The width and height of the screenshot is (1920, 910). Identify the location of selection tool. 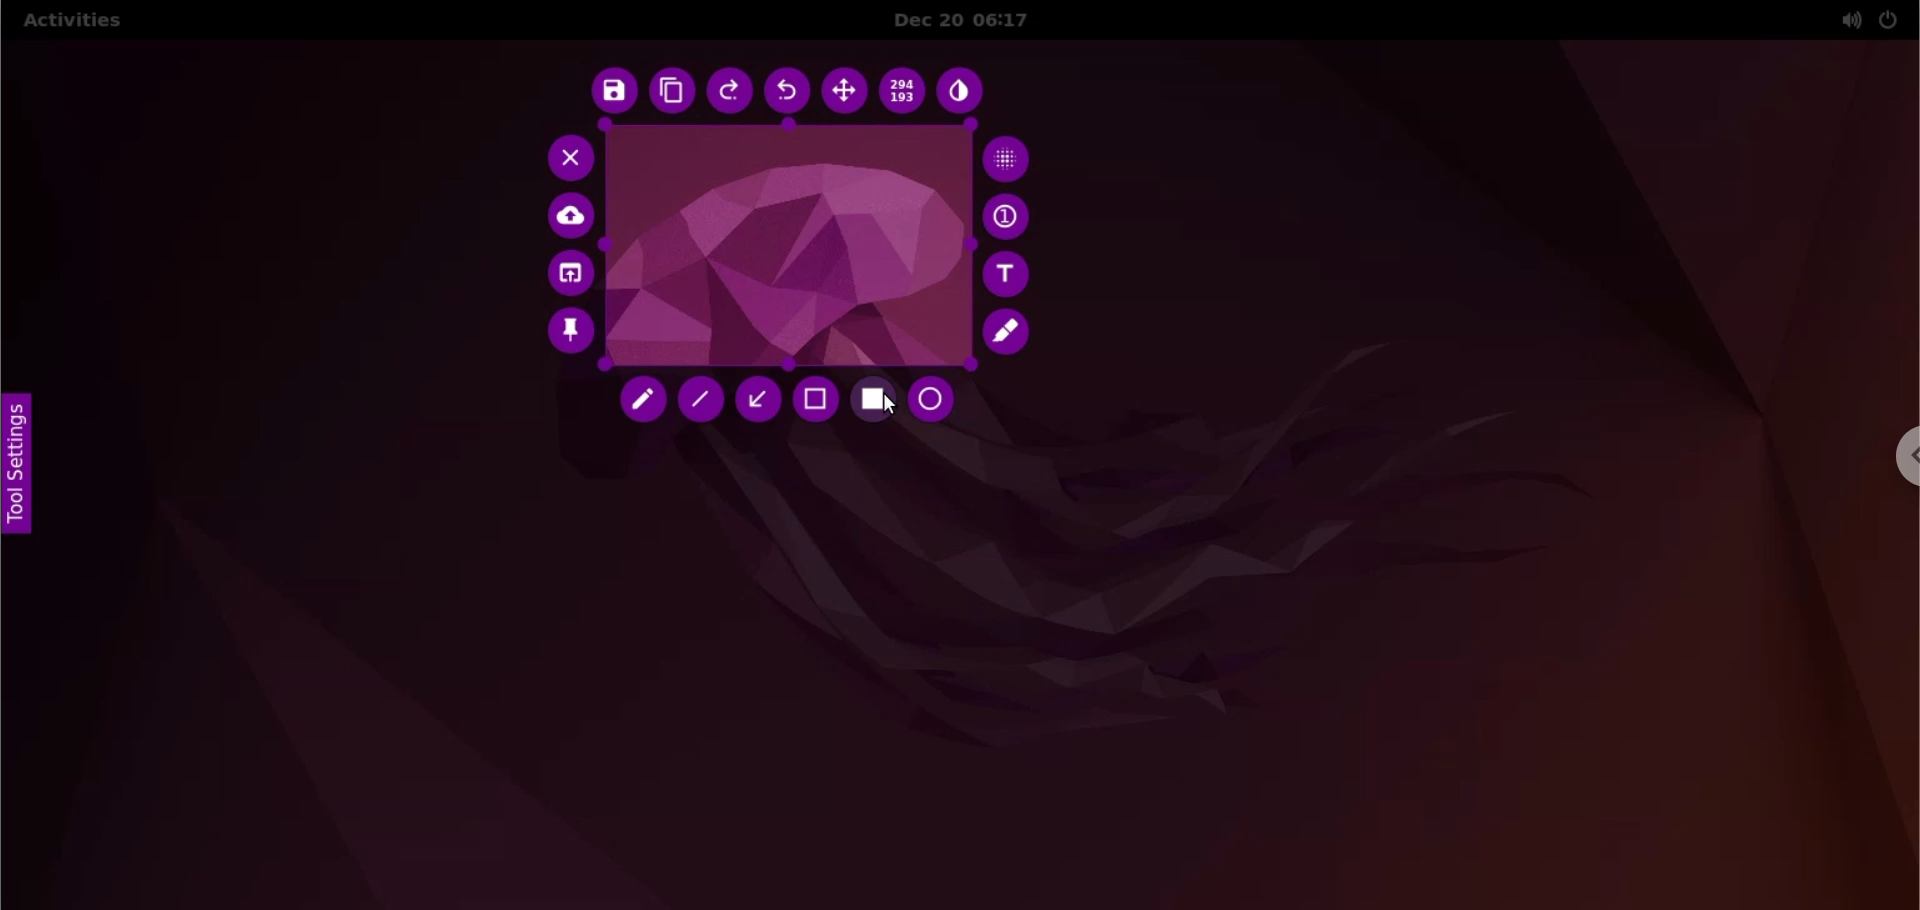
(817, 401).